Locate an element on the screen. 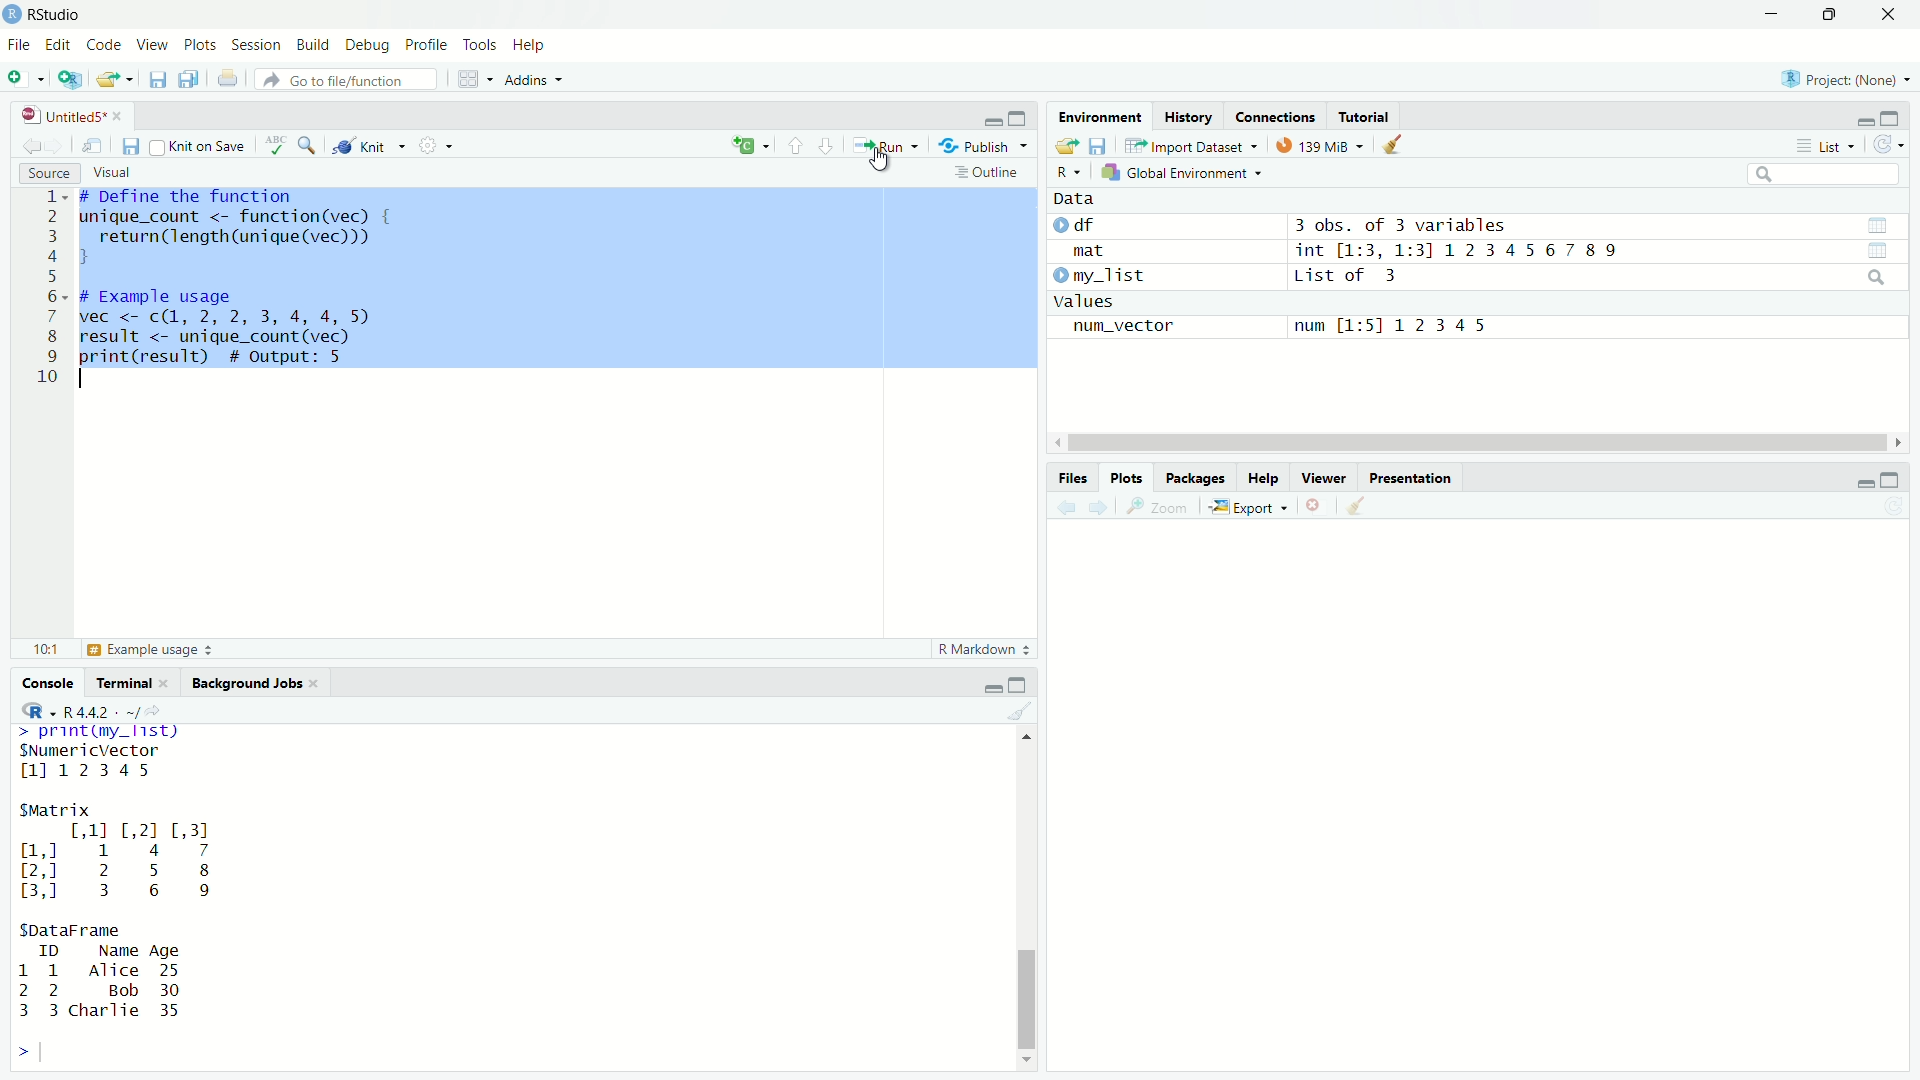 The width and height of the screenshot is (1920, 1080). Plots is located at coordinates (1129, 478).